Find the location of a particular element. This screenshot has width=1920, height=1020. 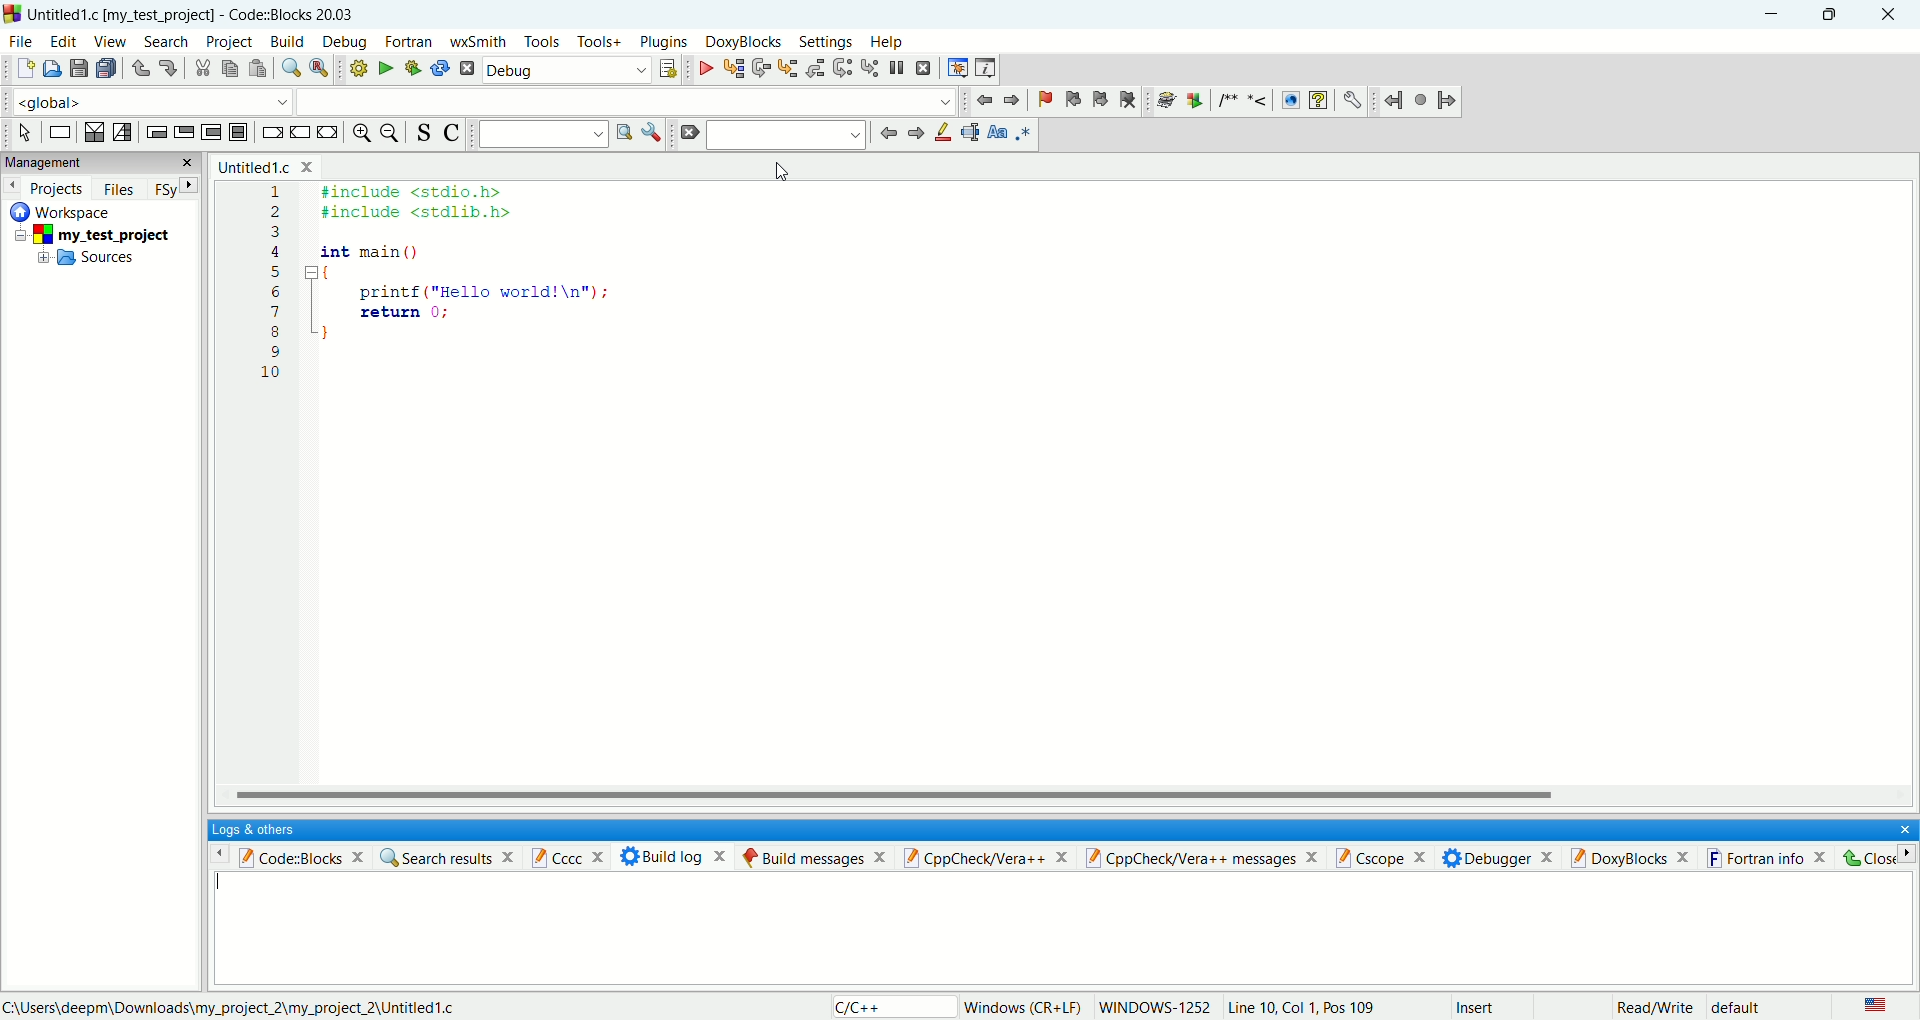

toggle comment is located at coordinates (449, 133).